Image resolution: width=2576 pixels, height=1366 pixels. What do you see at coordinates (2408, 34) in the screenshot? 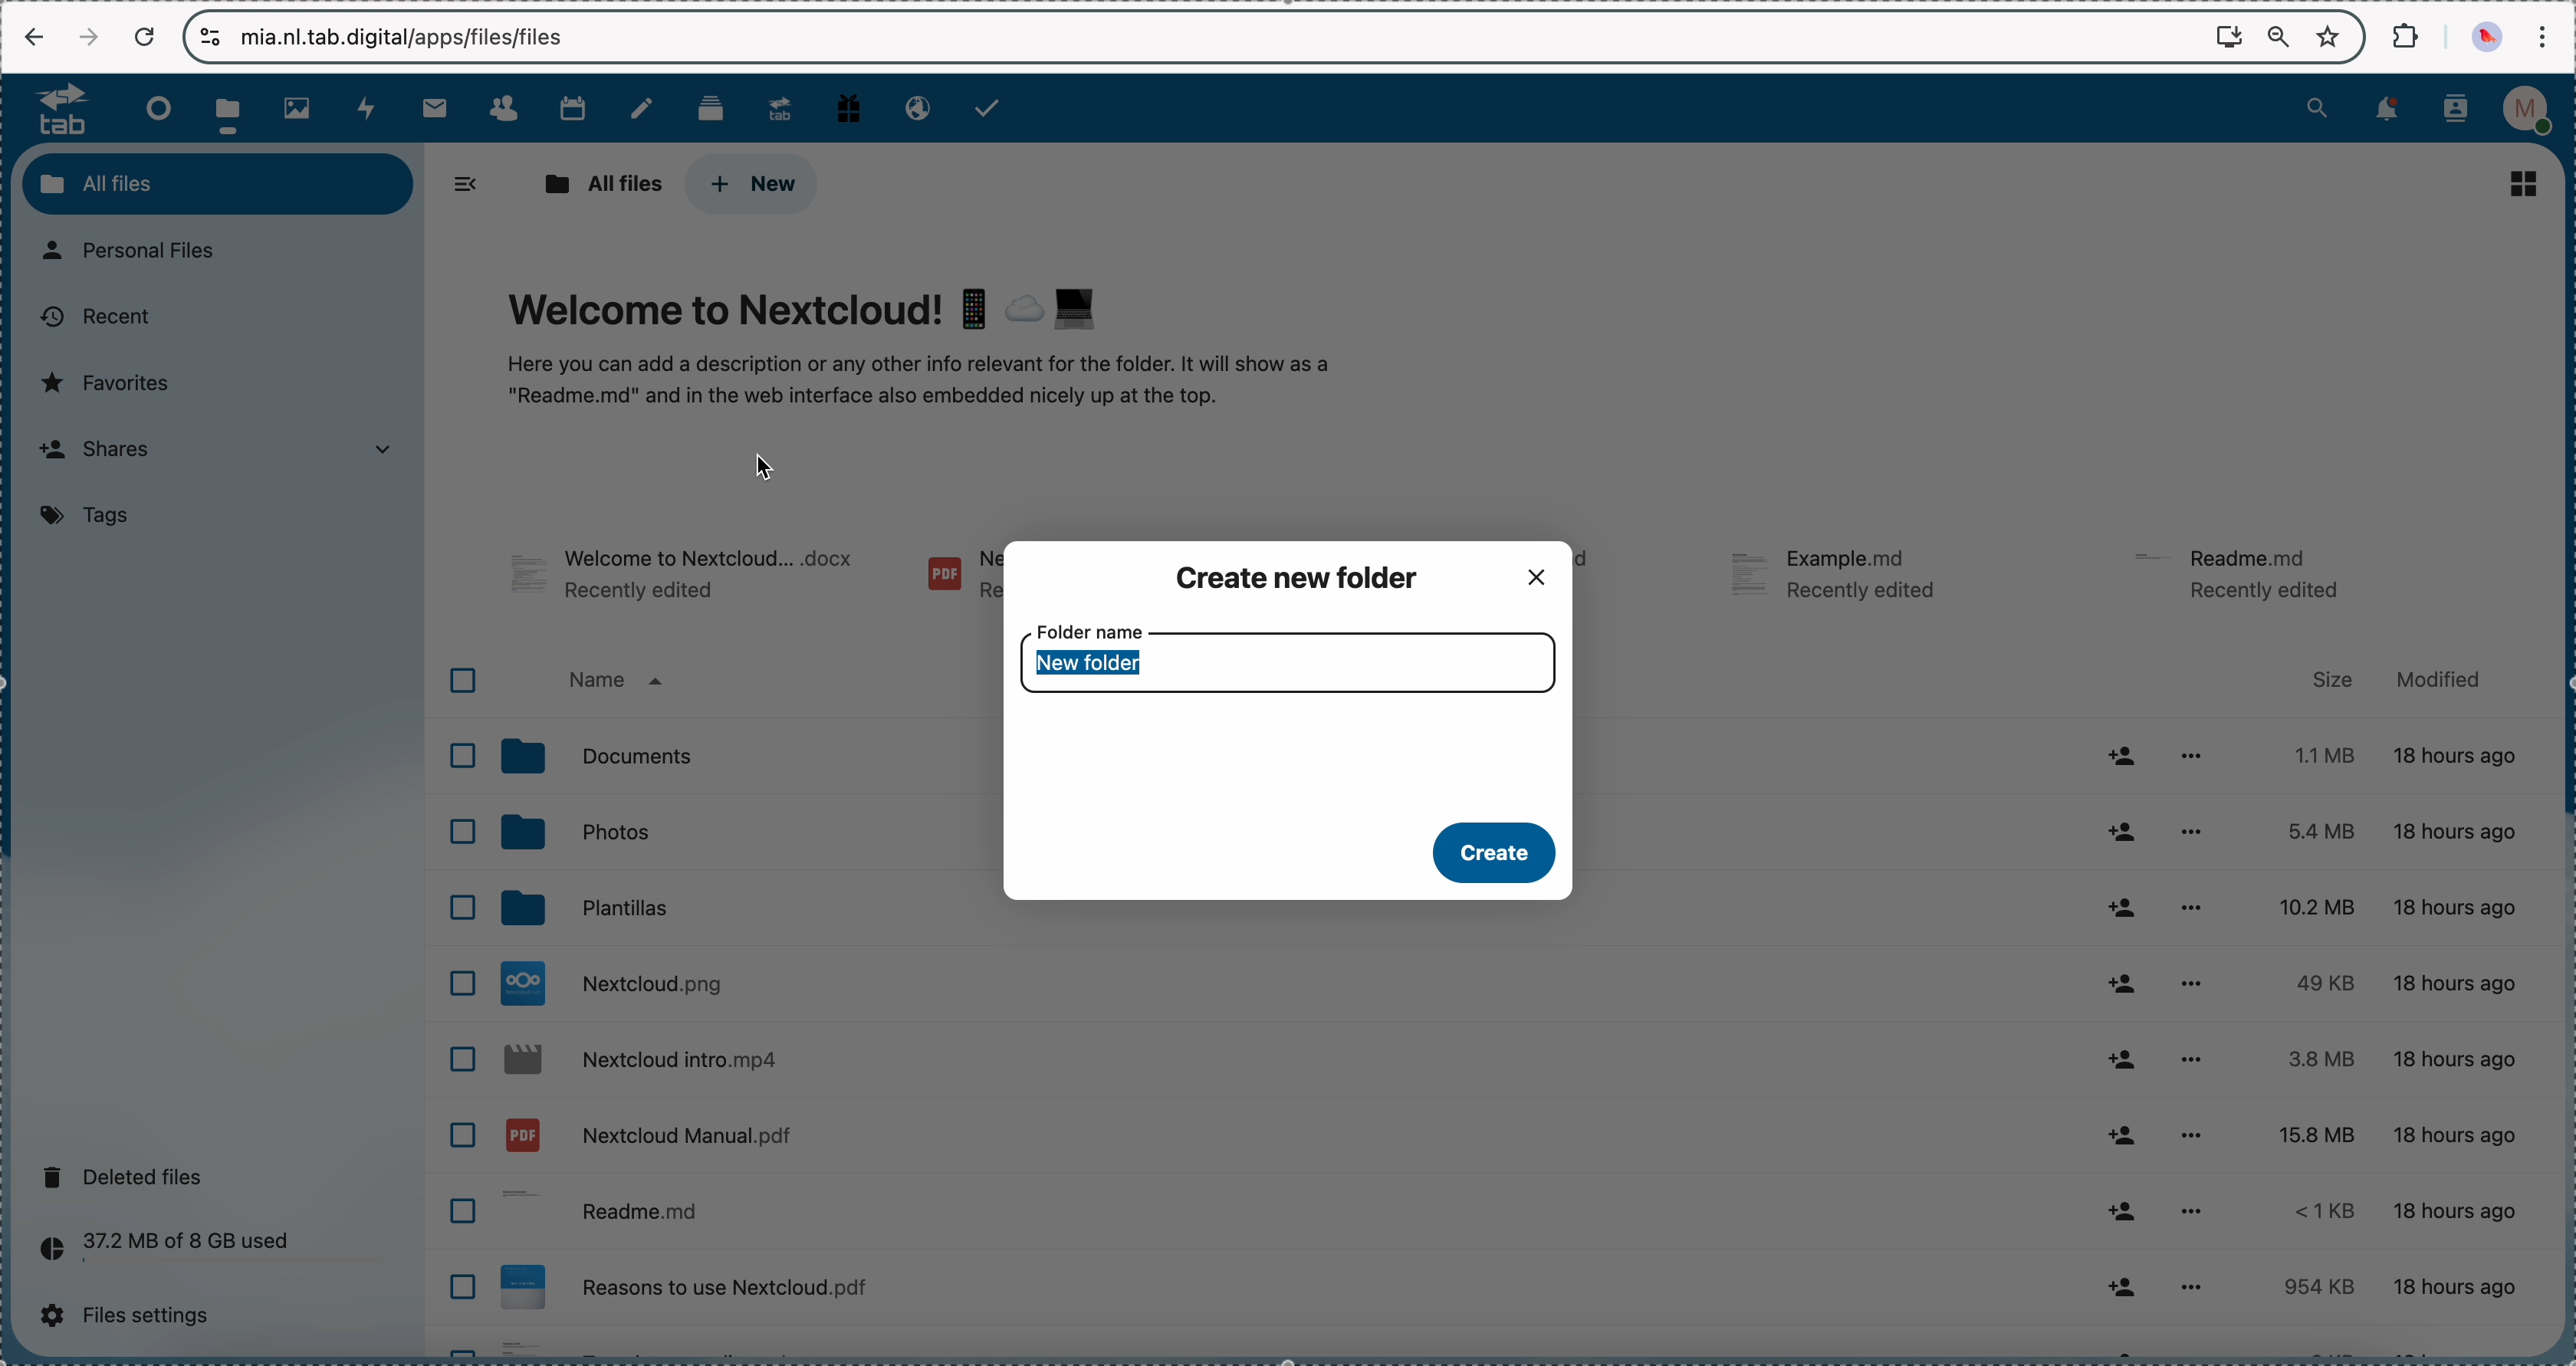
I see `extensions` at bounding box center [2408, 34].